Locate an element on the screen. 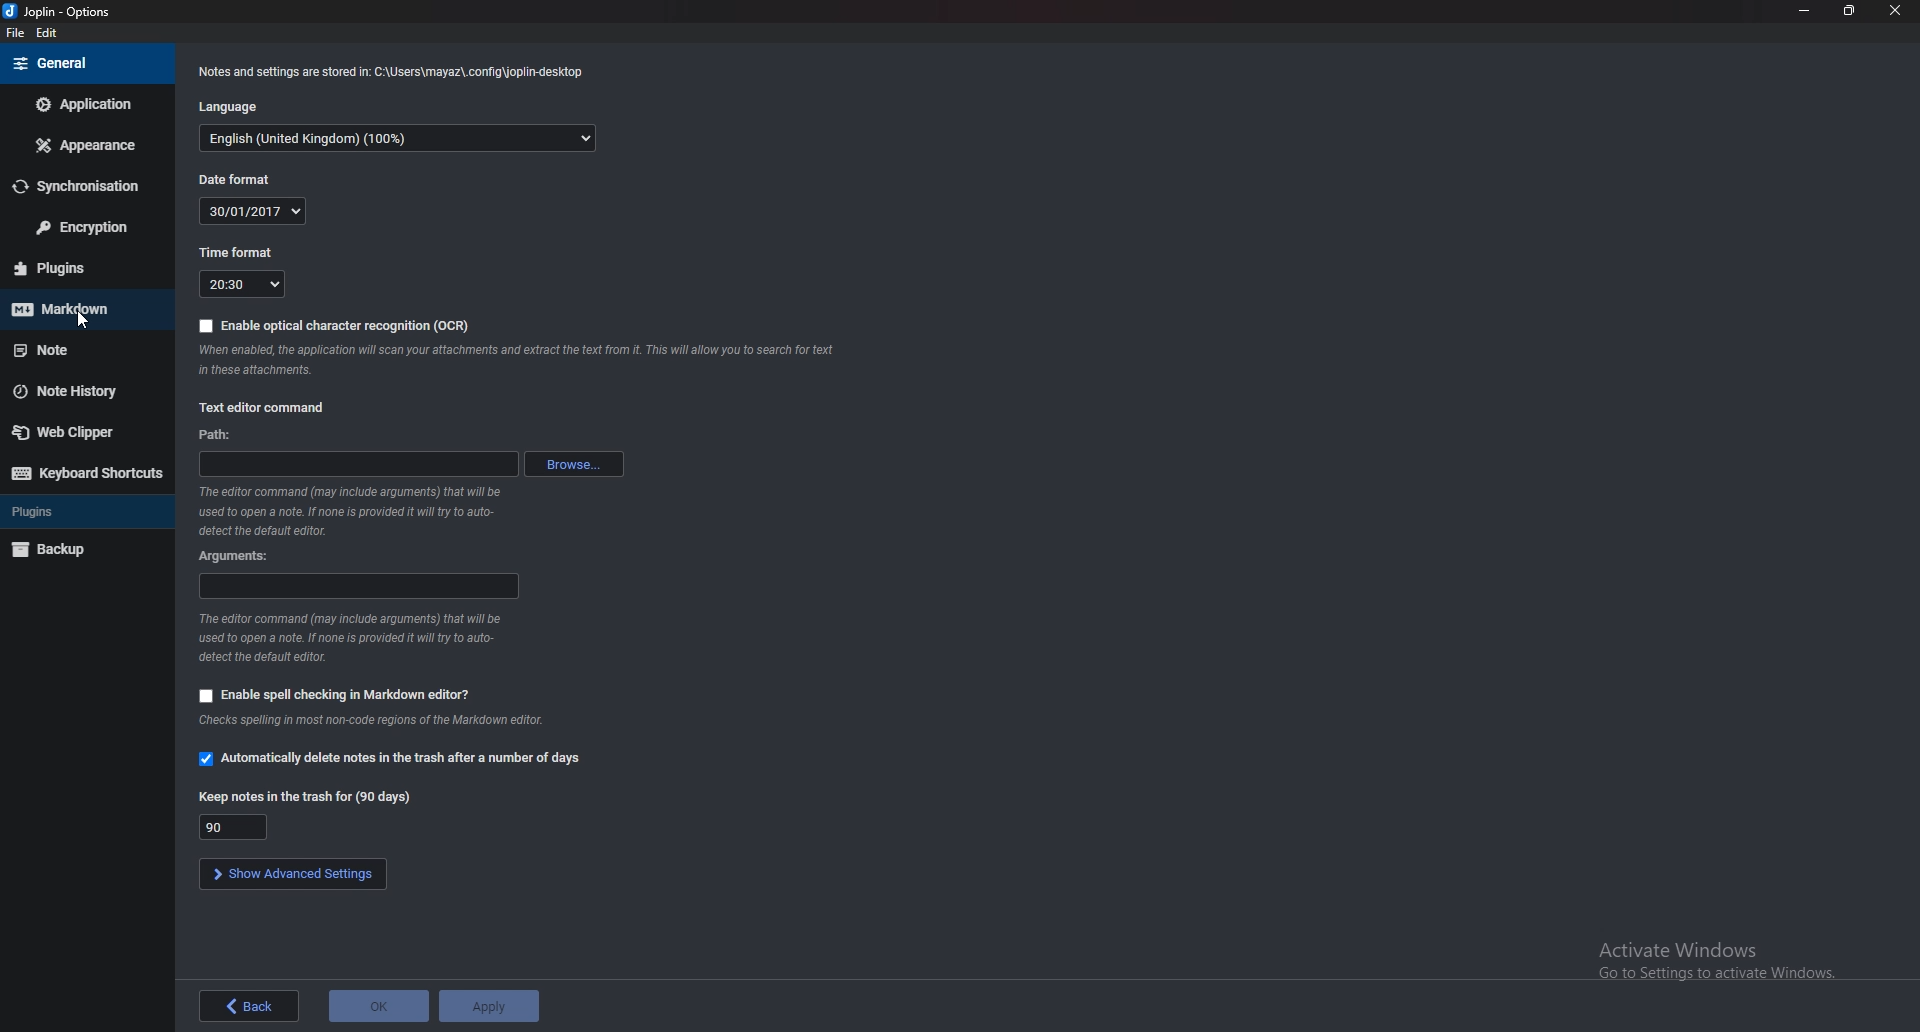  minimize is located at coordinates (1804, 11).